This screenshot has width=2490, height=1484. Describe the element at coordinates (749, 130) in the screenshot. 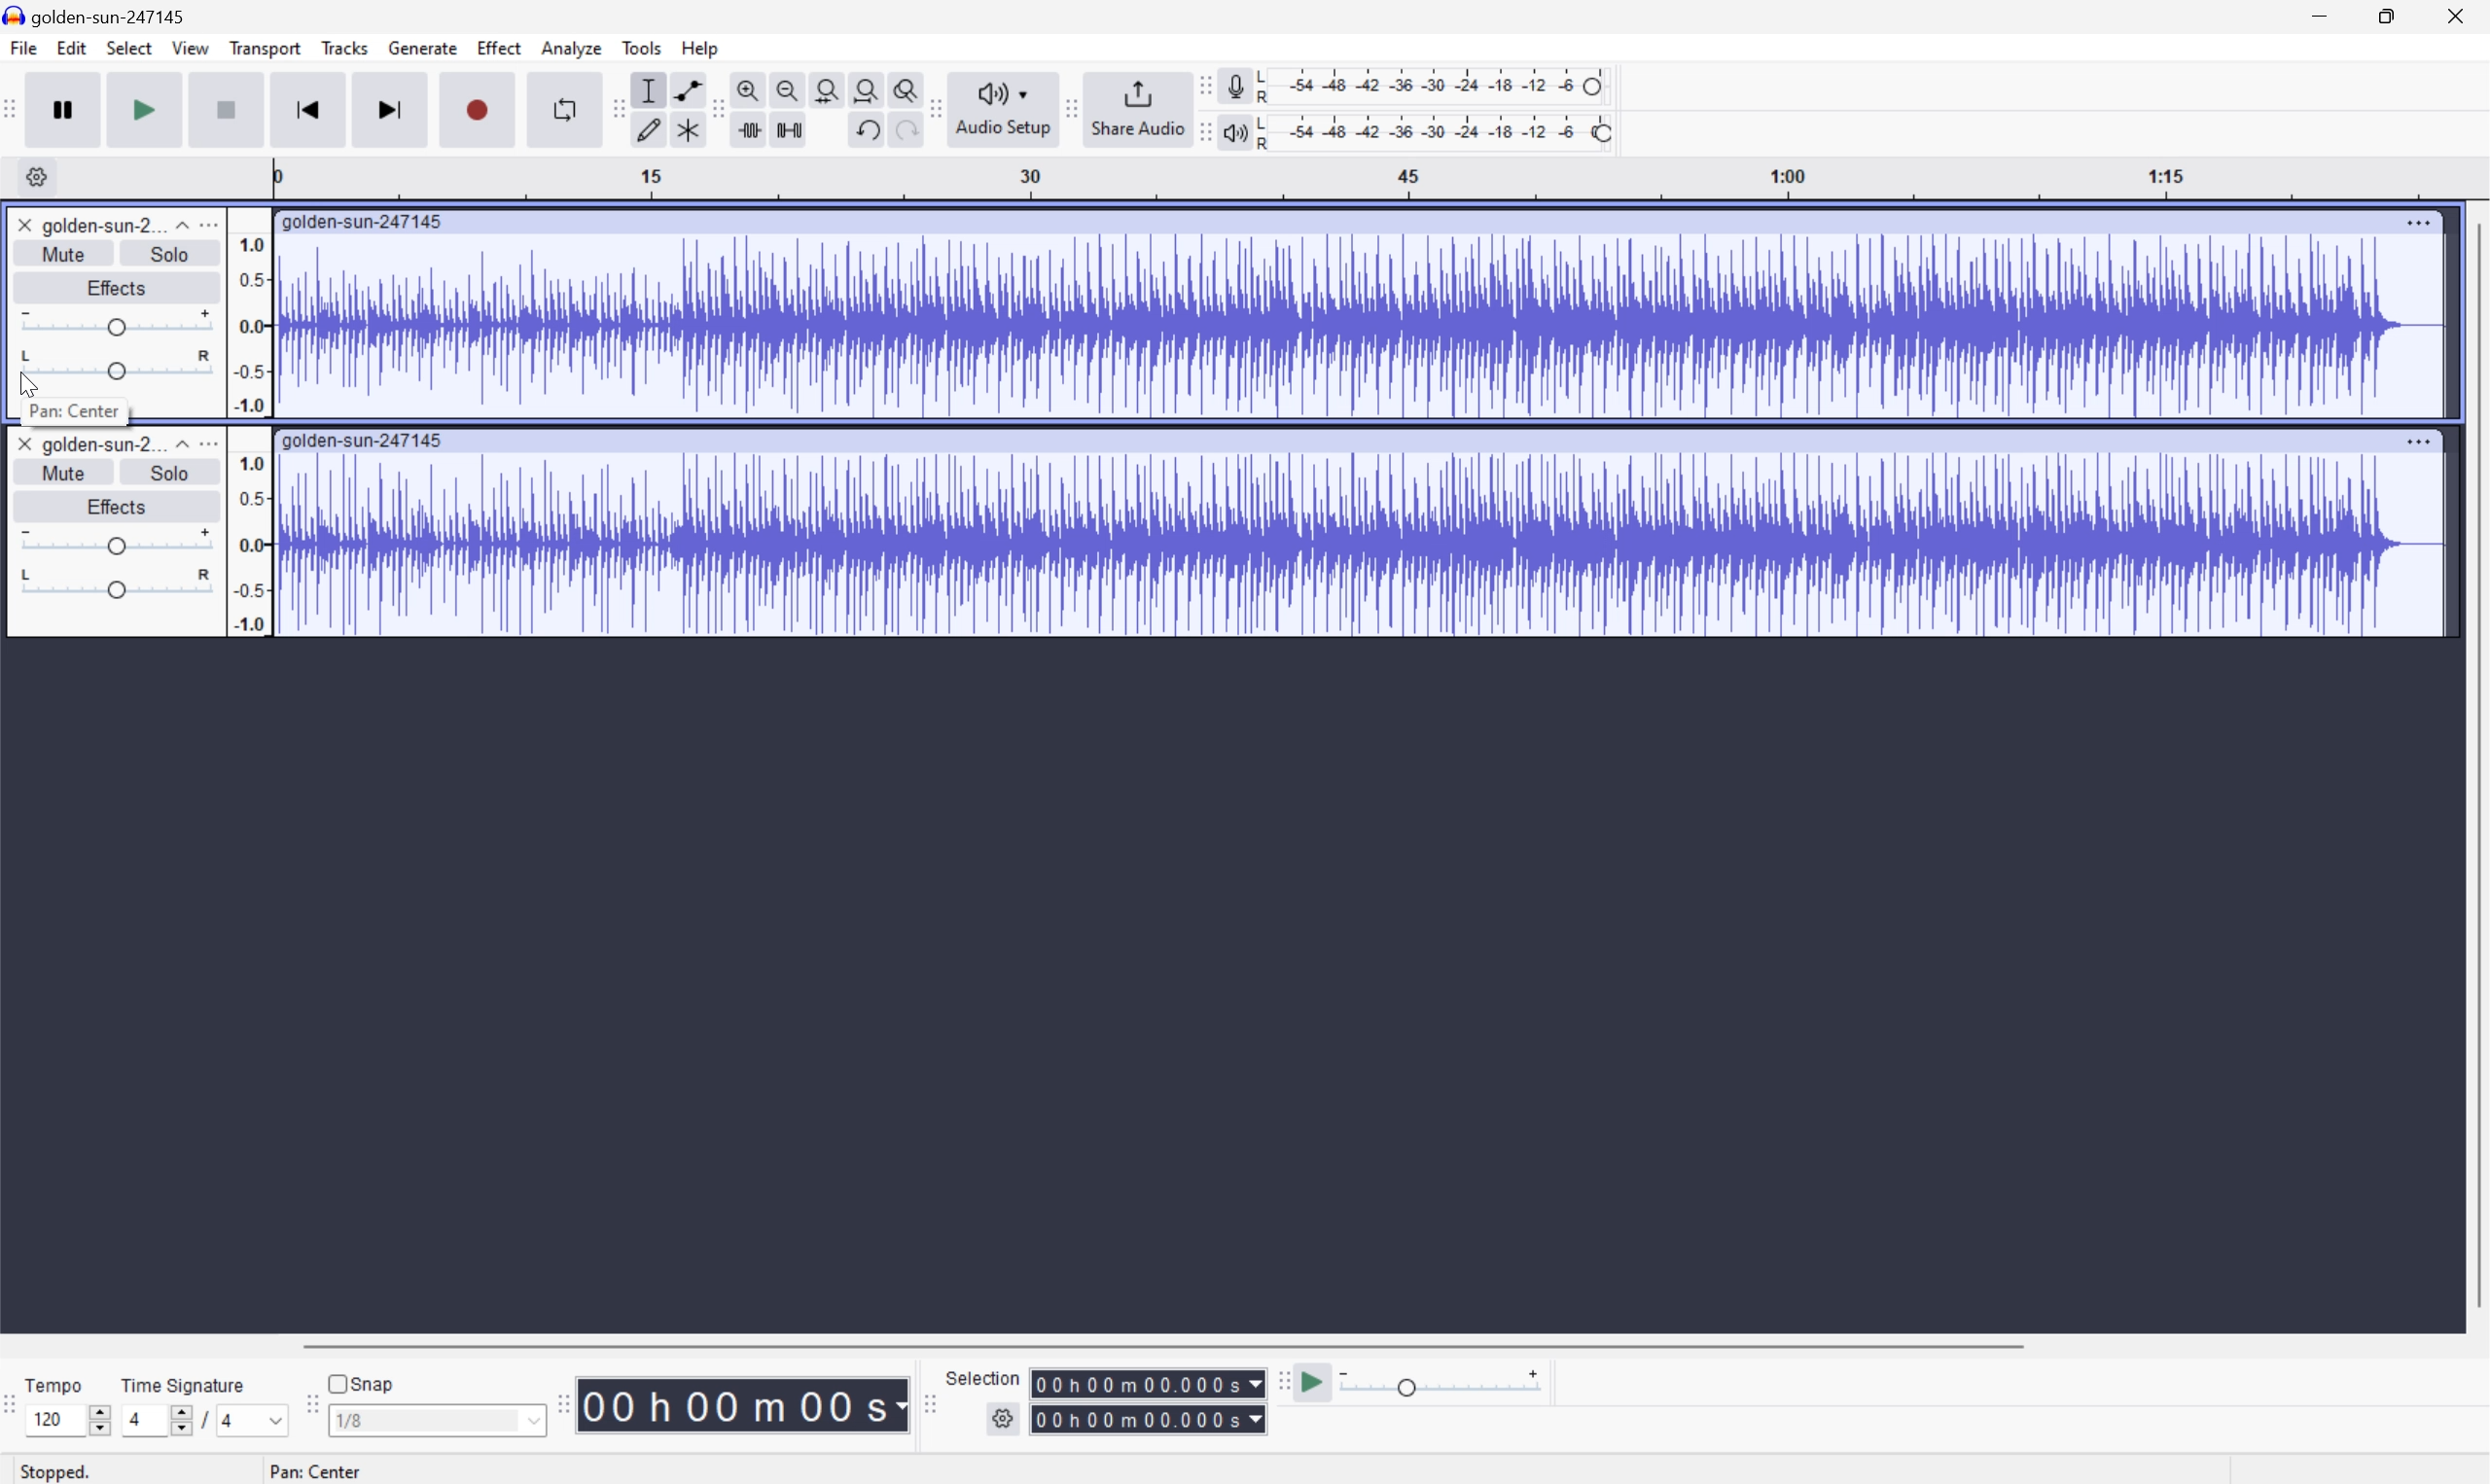

I see `Trim audio outside selection` at that location.